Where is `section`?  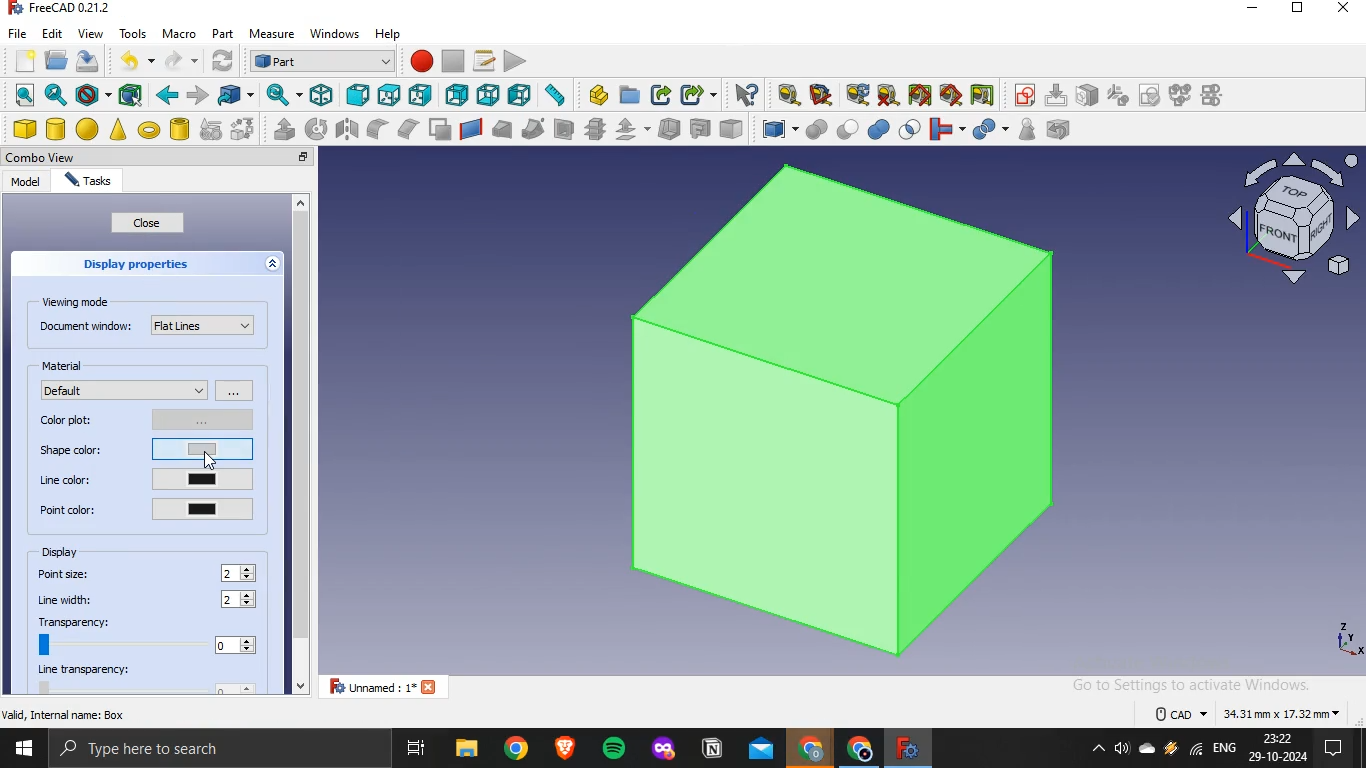
section is located at coordinates (563, 129).